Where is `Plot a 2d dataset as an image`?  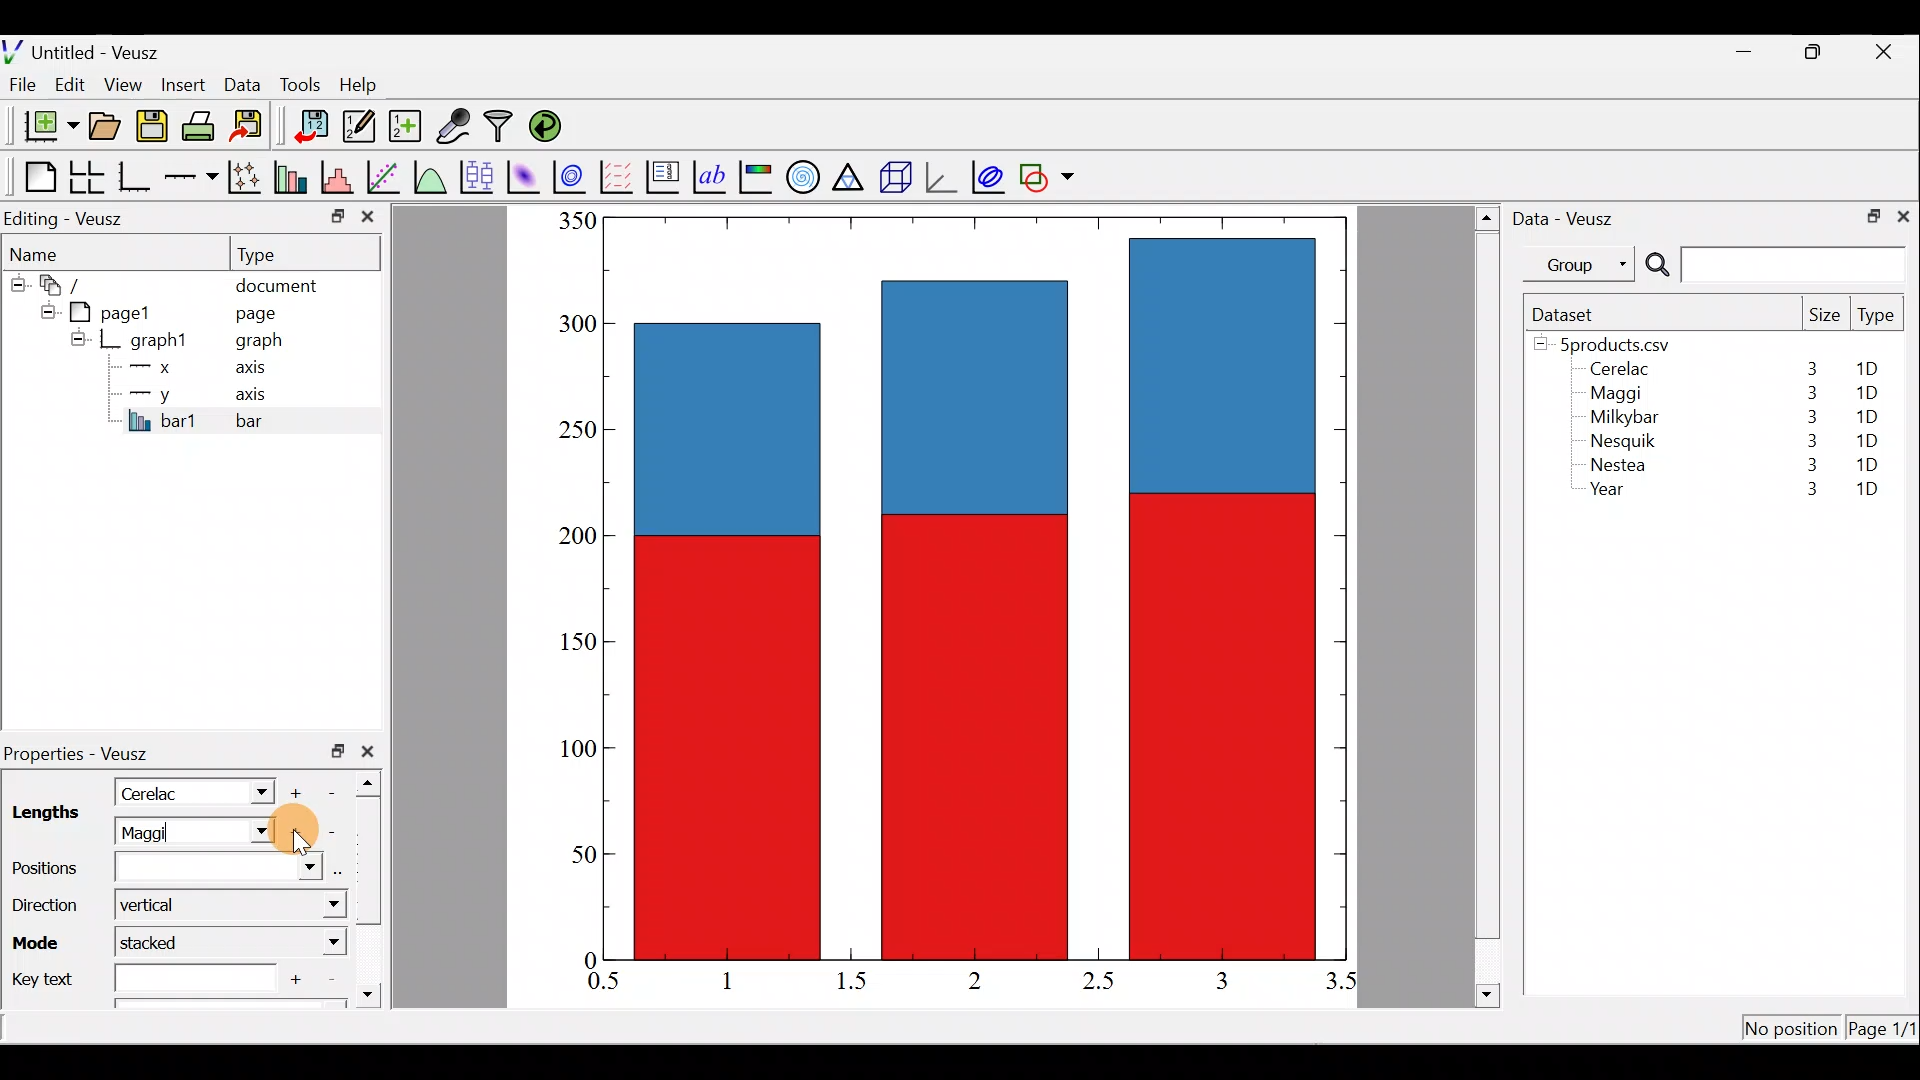
Plot a 2d dataset as an image is located at coordinates (526, 174).